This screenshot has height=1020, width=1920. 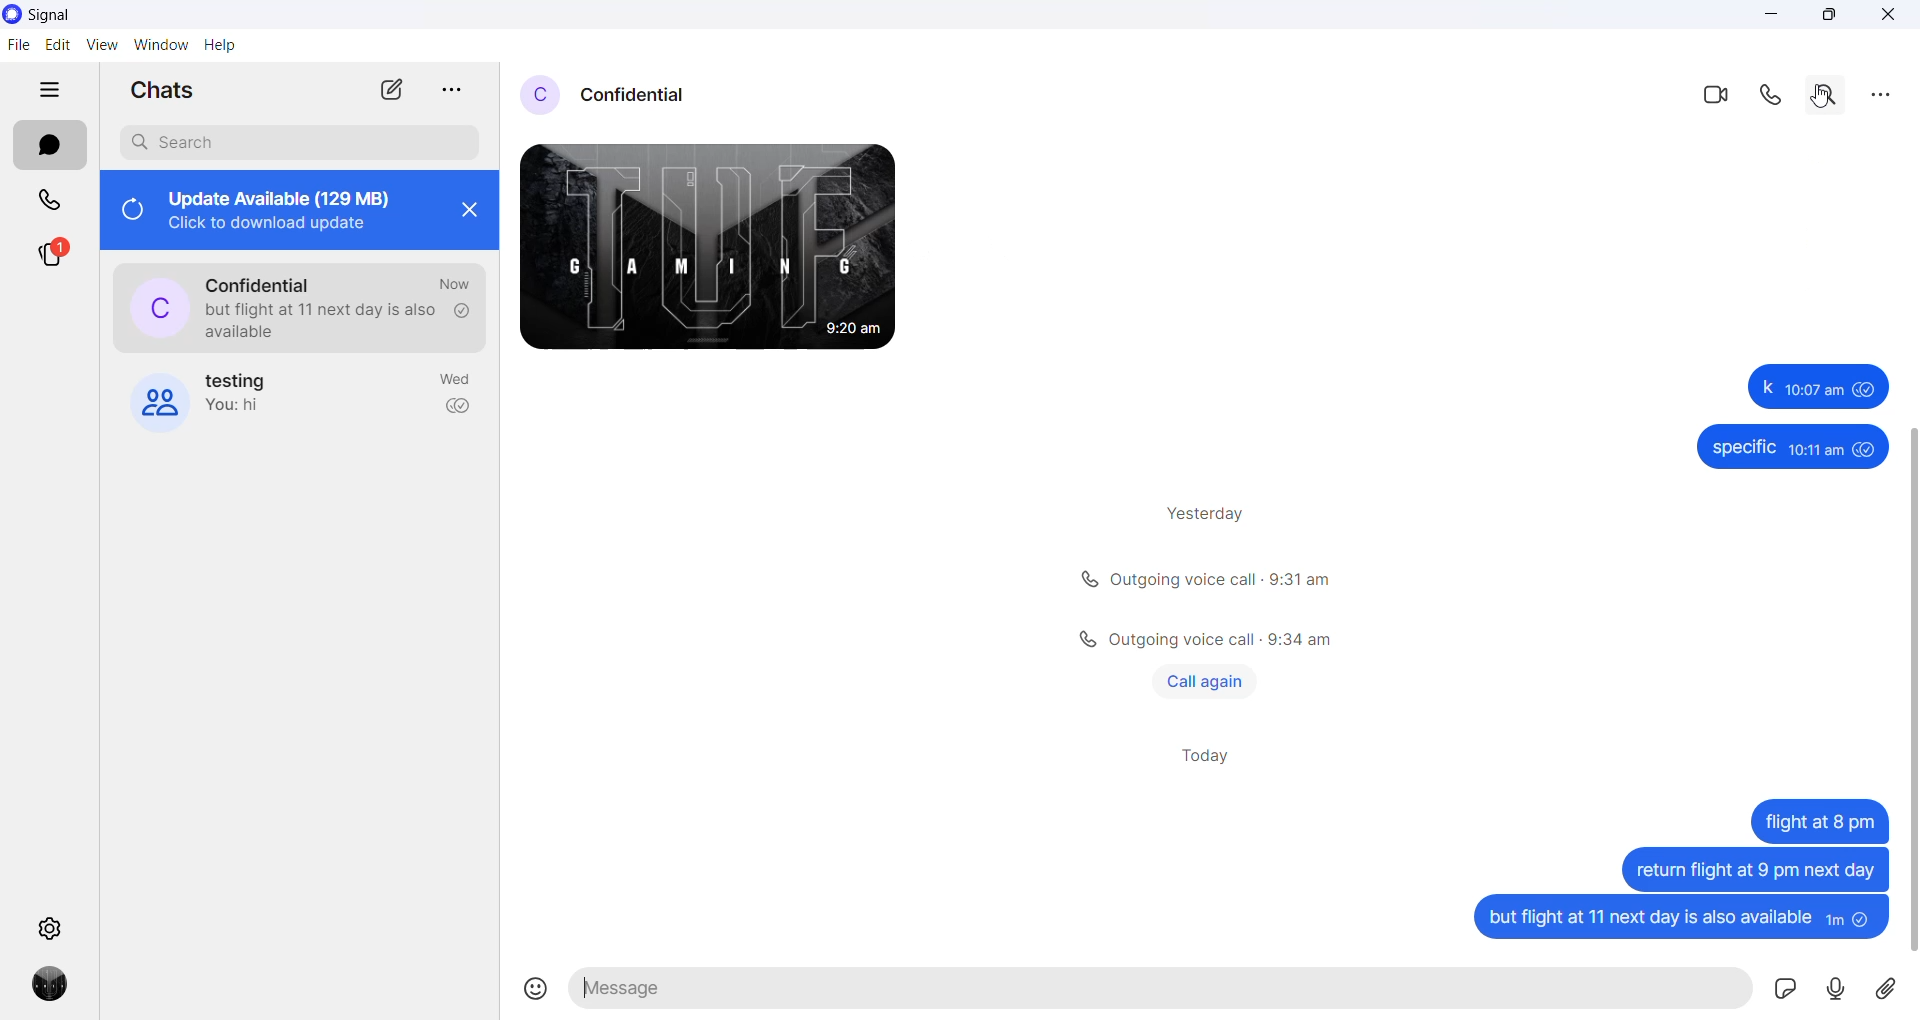 What do you see at coordinates (265, 279) in the screenshot?
I see `contact name` at bounding box center [265, 279].